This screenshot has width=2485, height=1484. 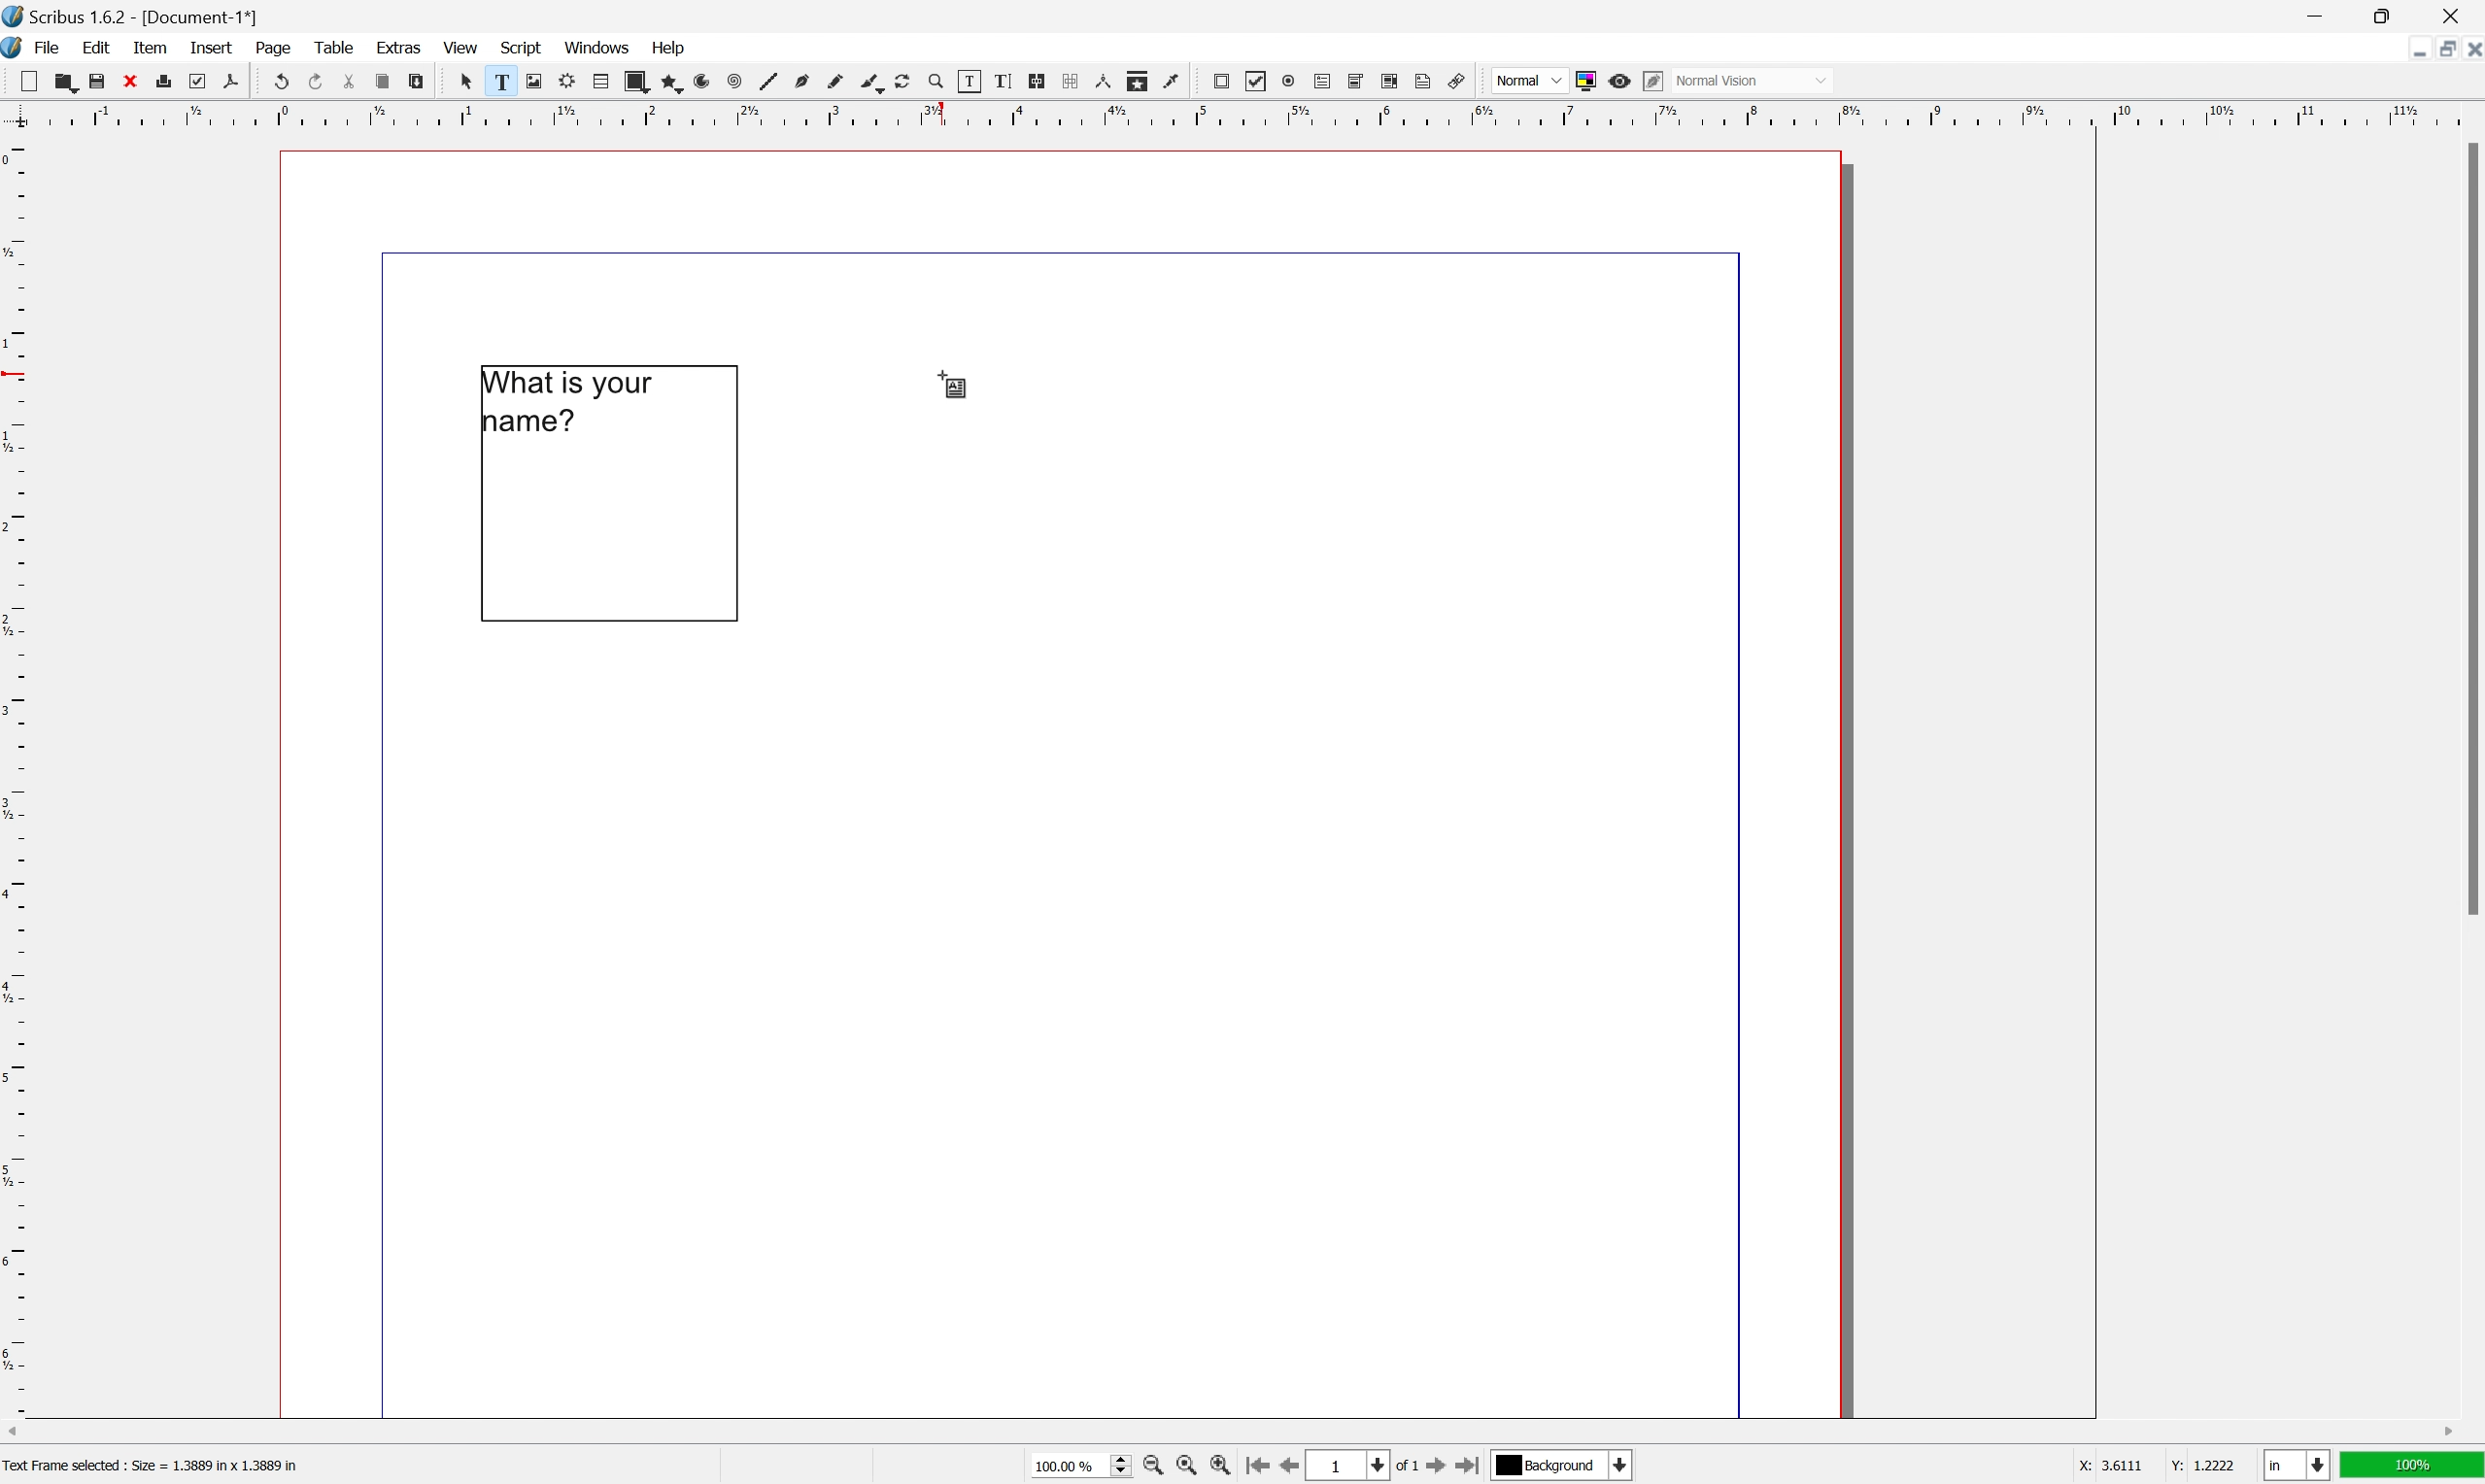 What do you see at coordinates (461, 49) in the screenshot?
I see `view` at bounding box center [461, 49].